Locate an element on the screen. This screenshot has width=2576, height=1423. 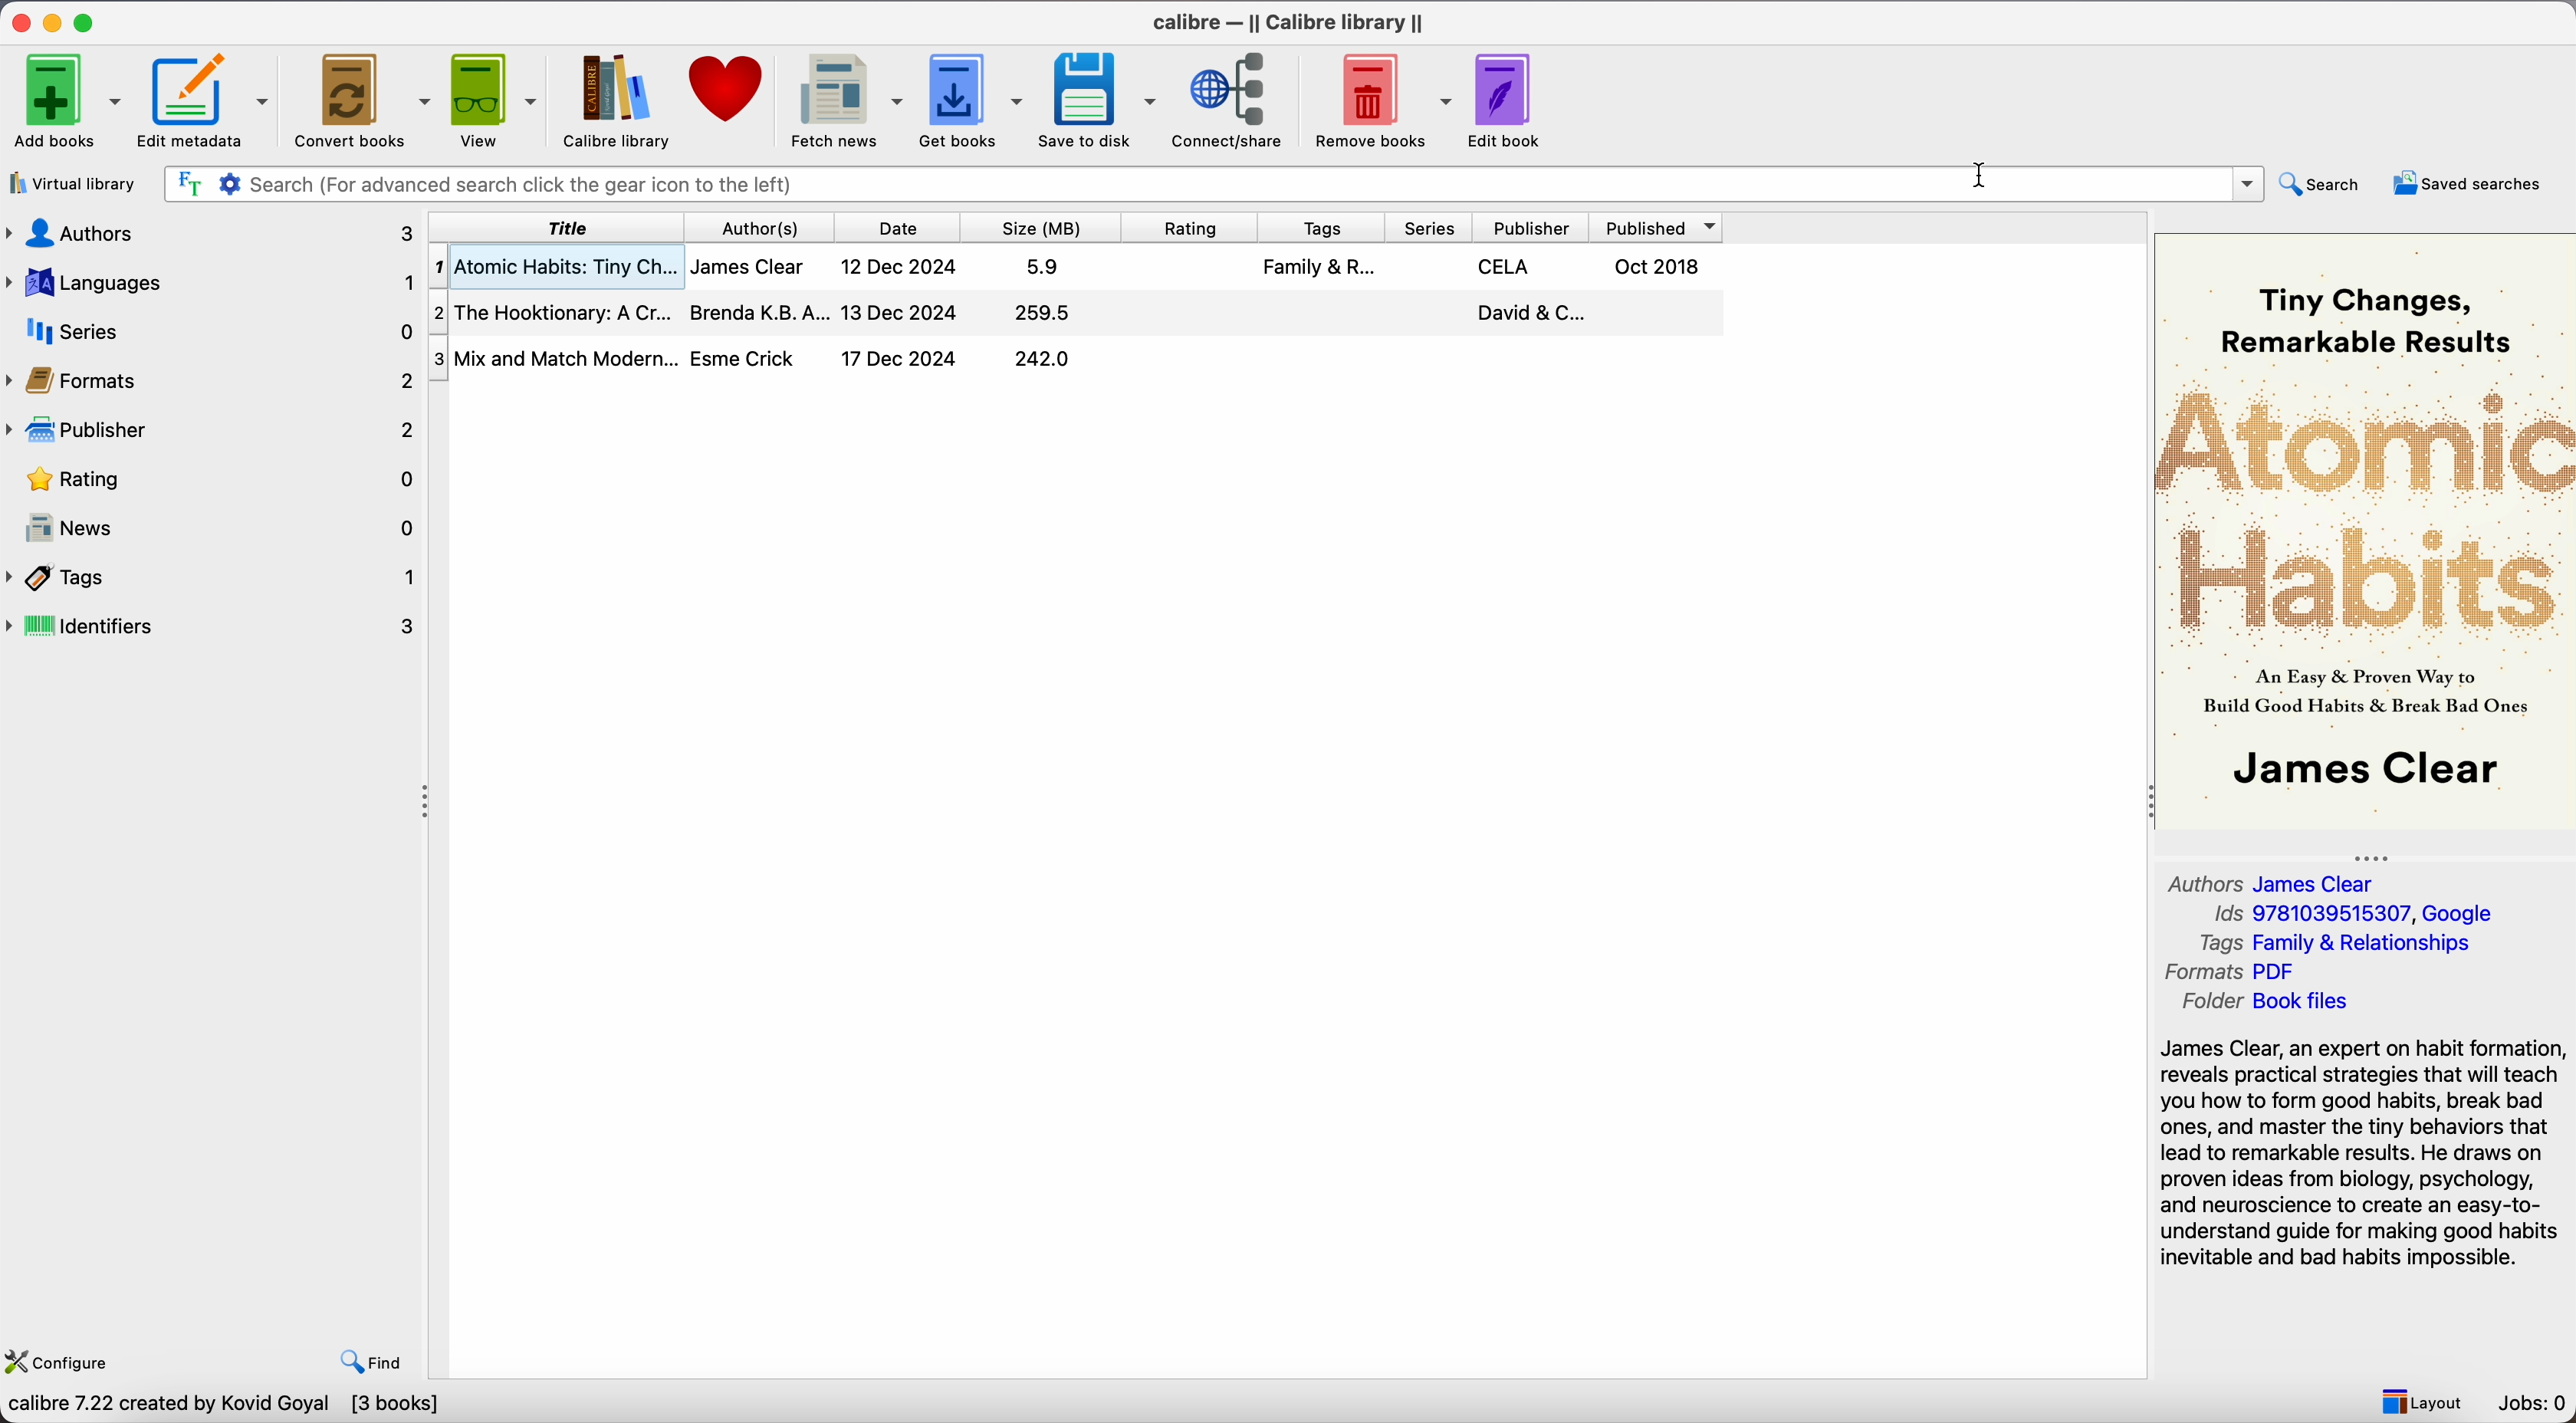
find is located at coordinates (377, 1364).